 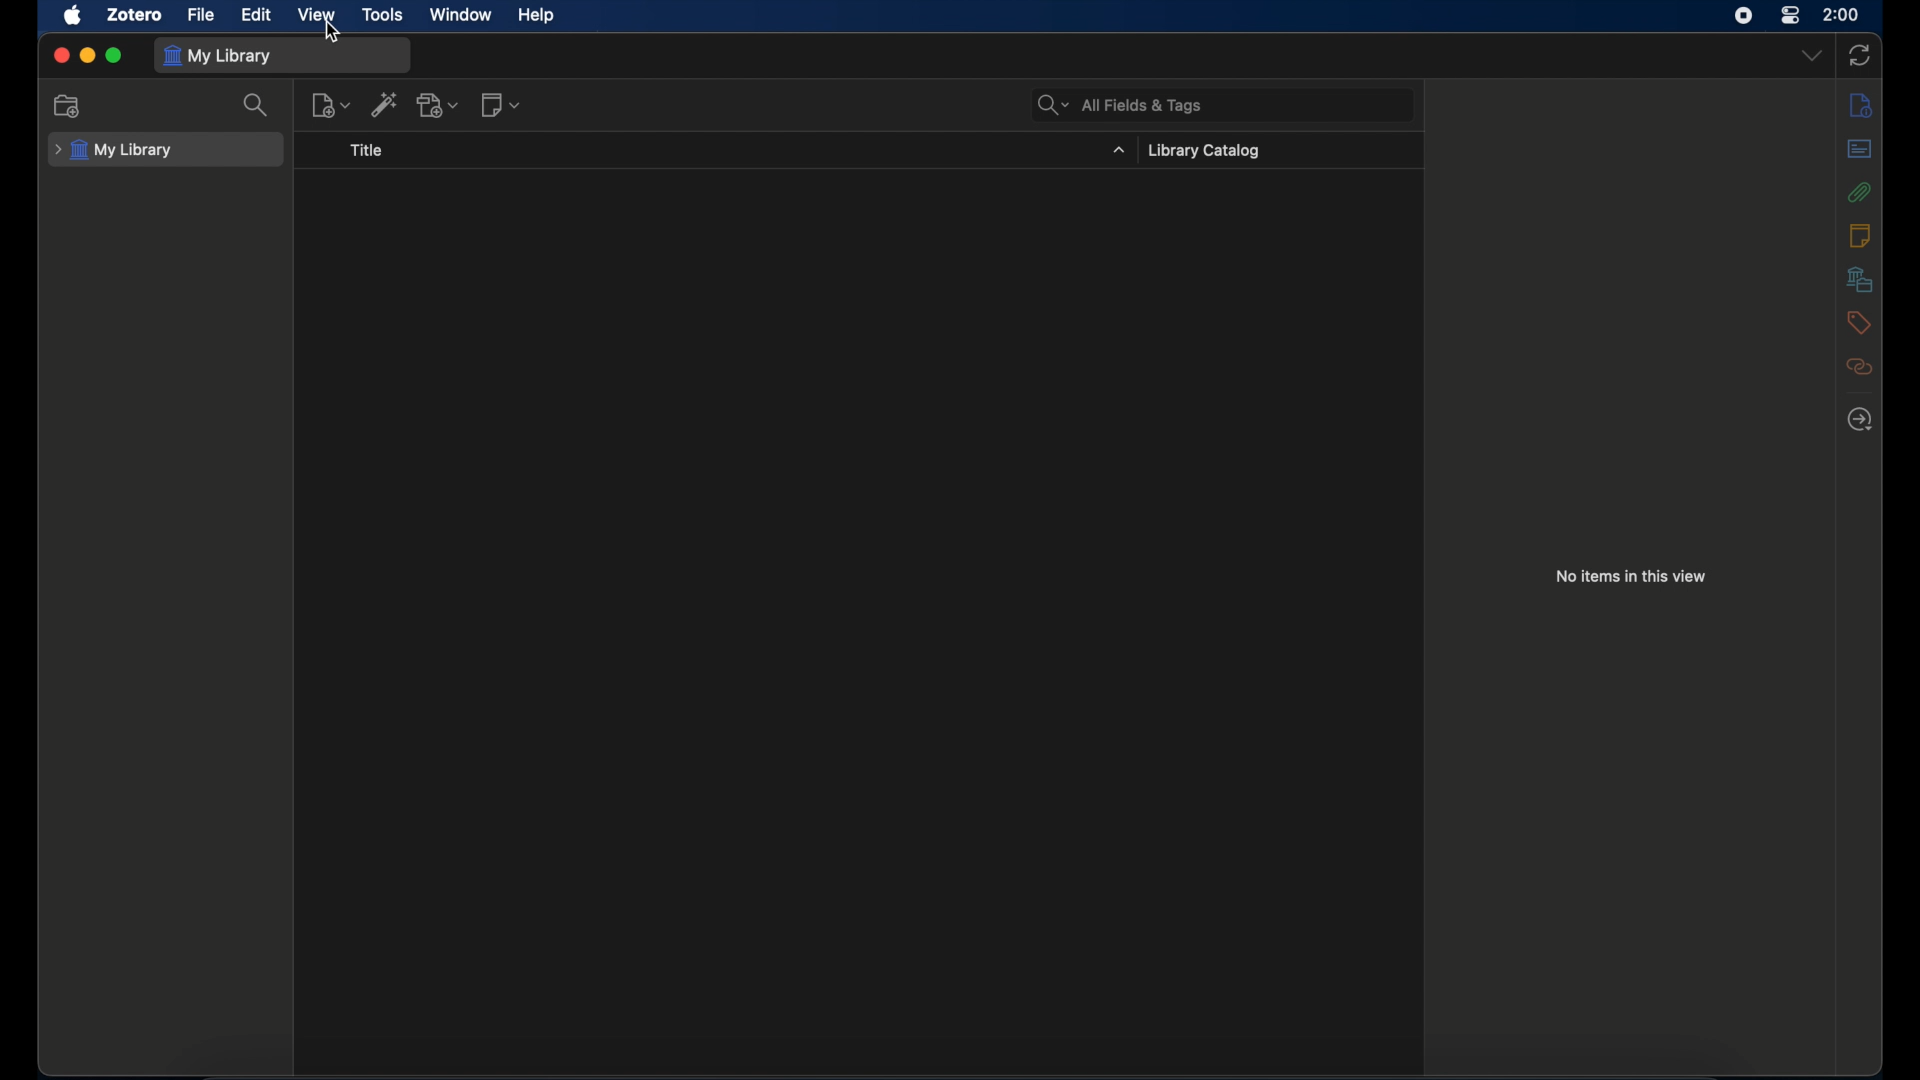 I want to click on view, so click(x=319, y=15).